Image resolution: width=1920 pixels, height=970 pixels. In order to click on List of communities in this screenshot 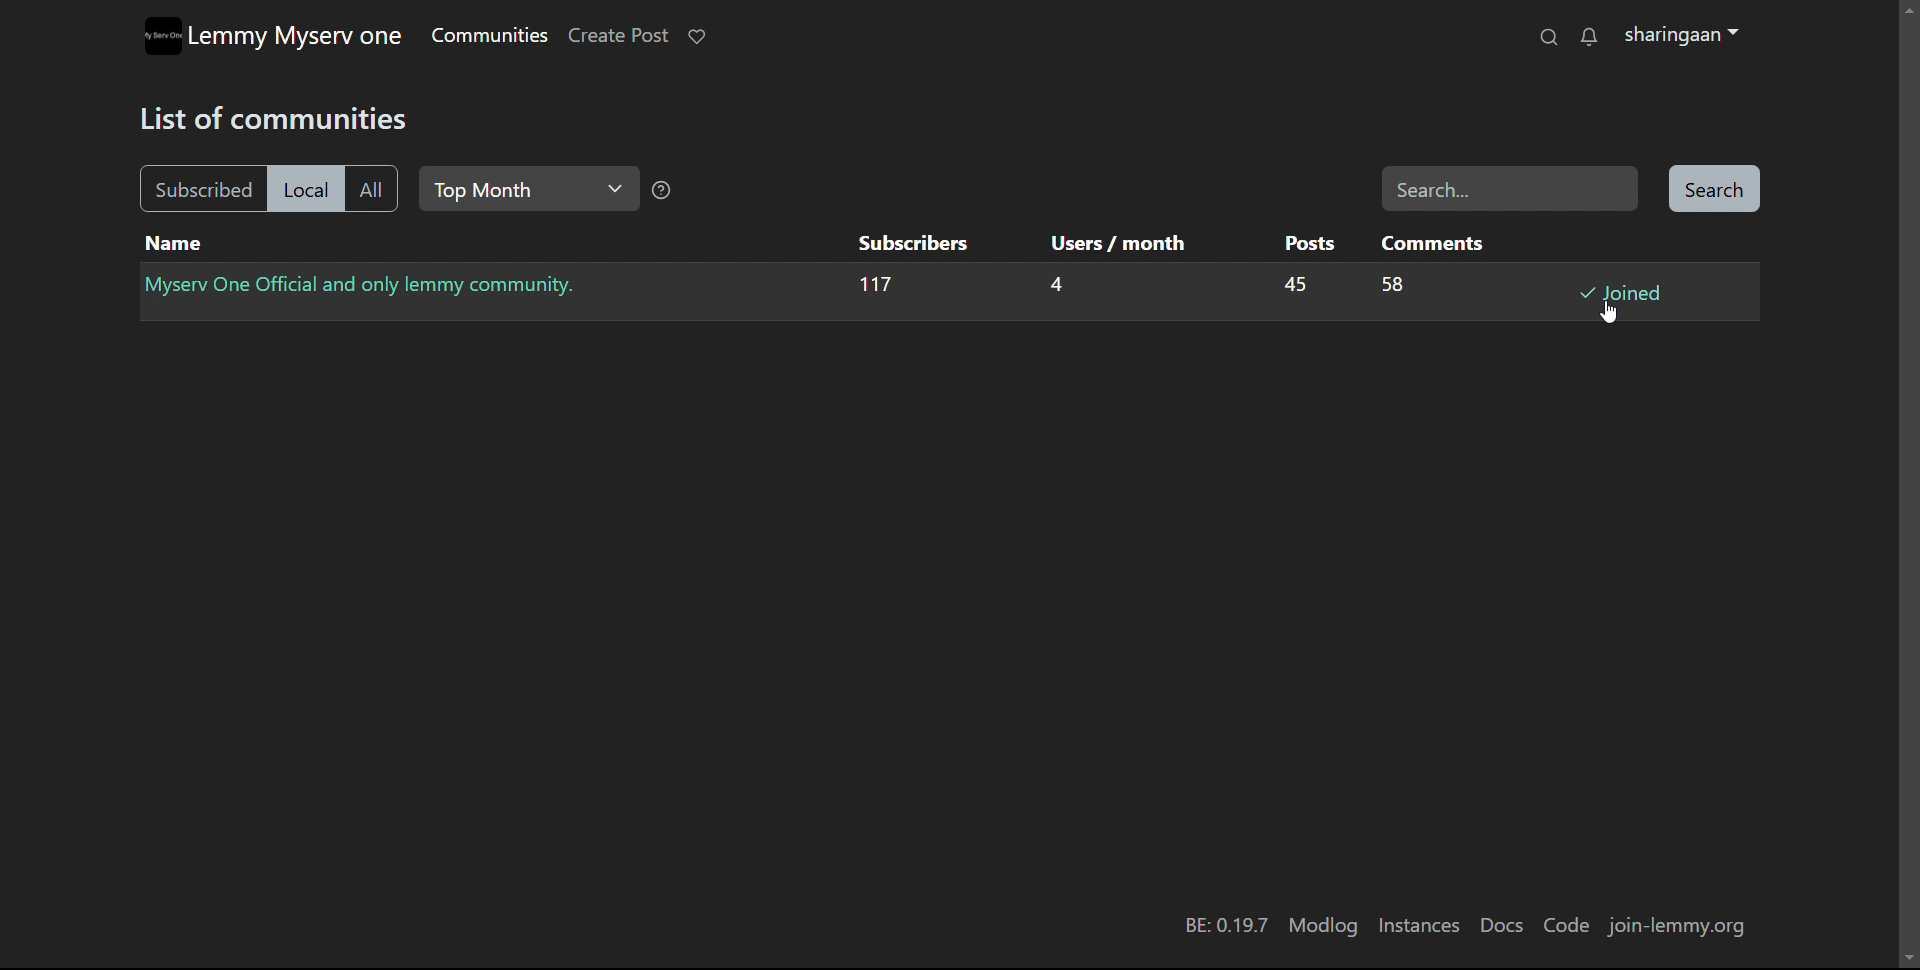, I will do `click(281, 116)`.